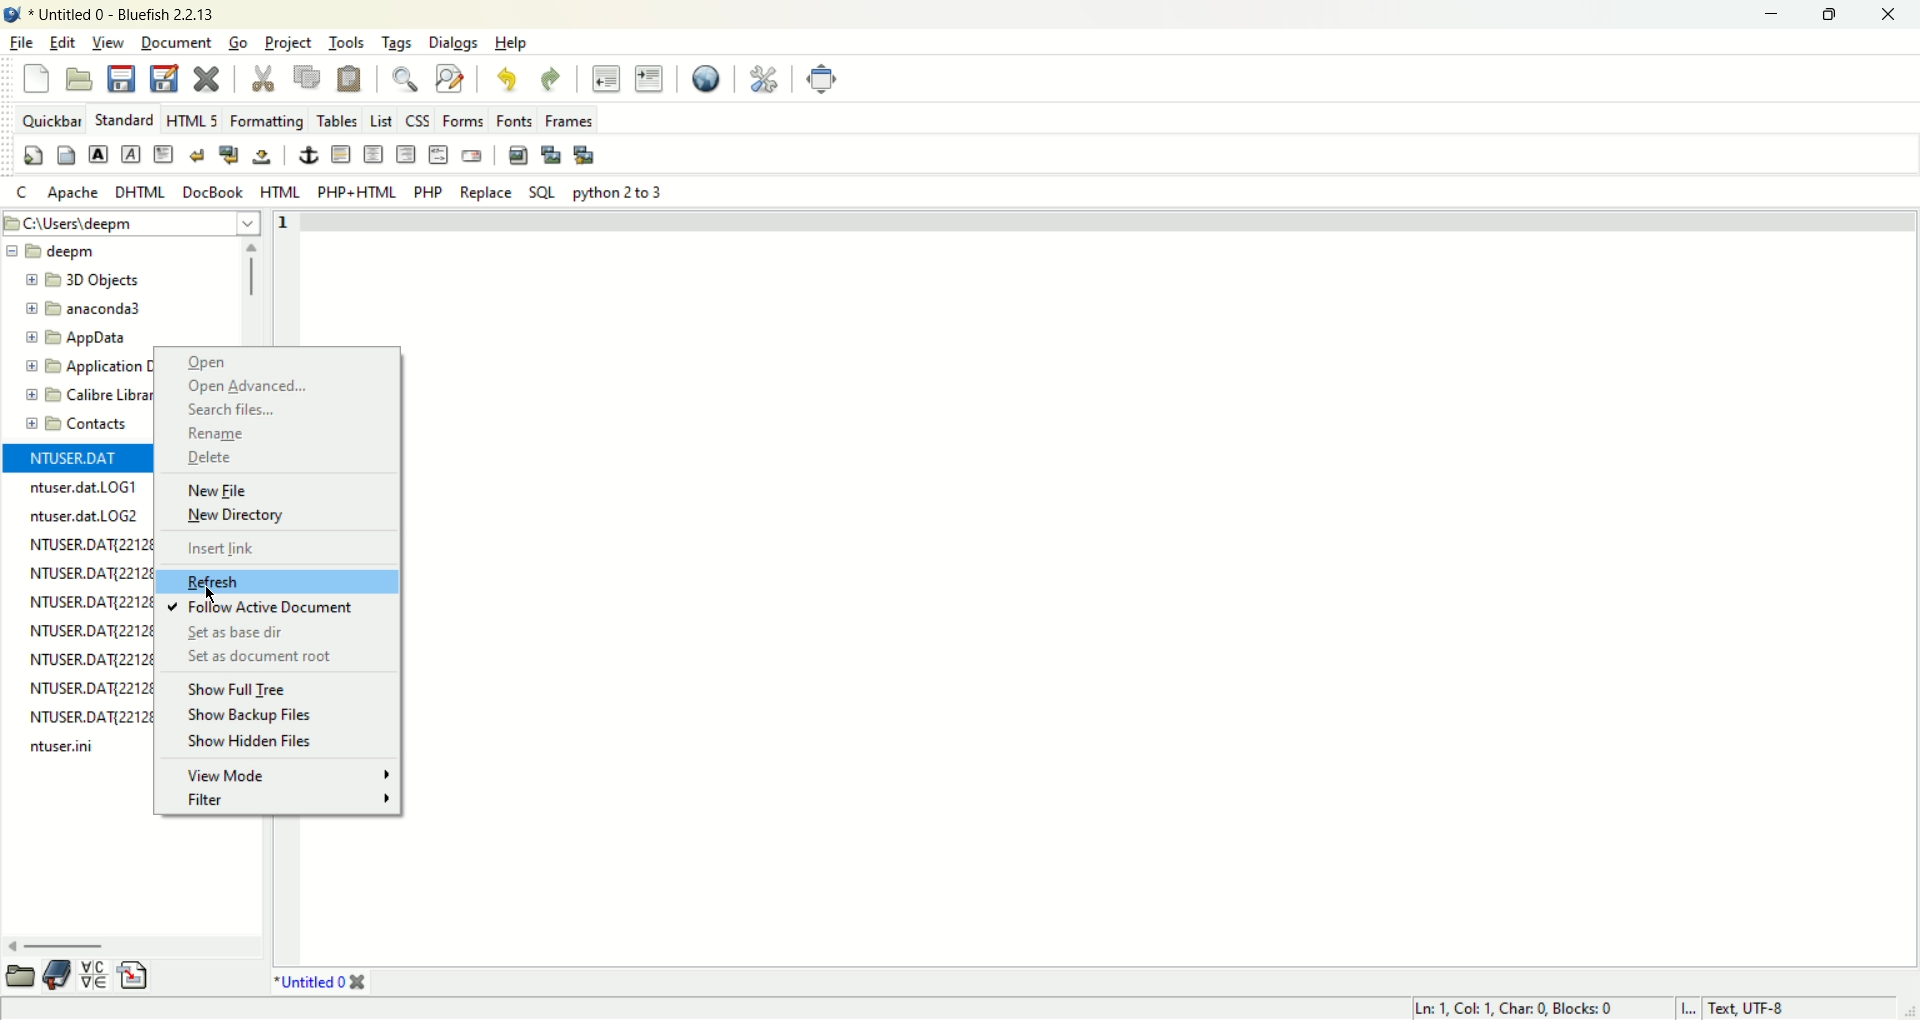 The width and height of the screenshot is (1920, 1020). I want to click on break, so click(199, 154).